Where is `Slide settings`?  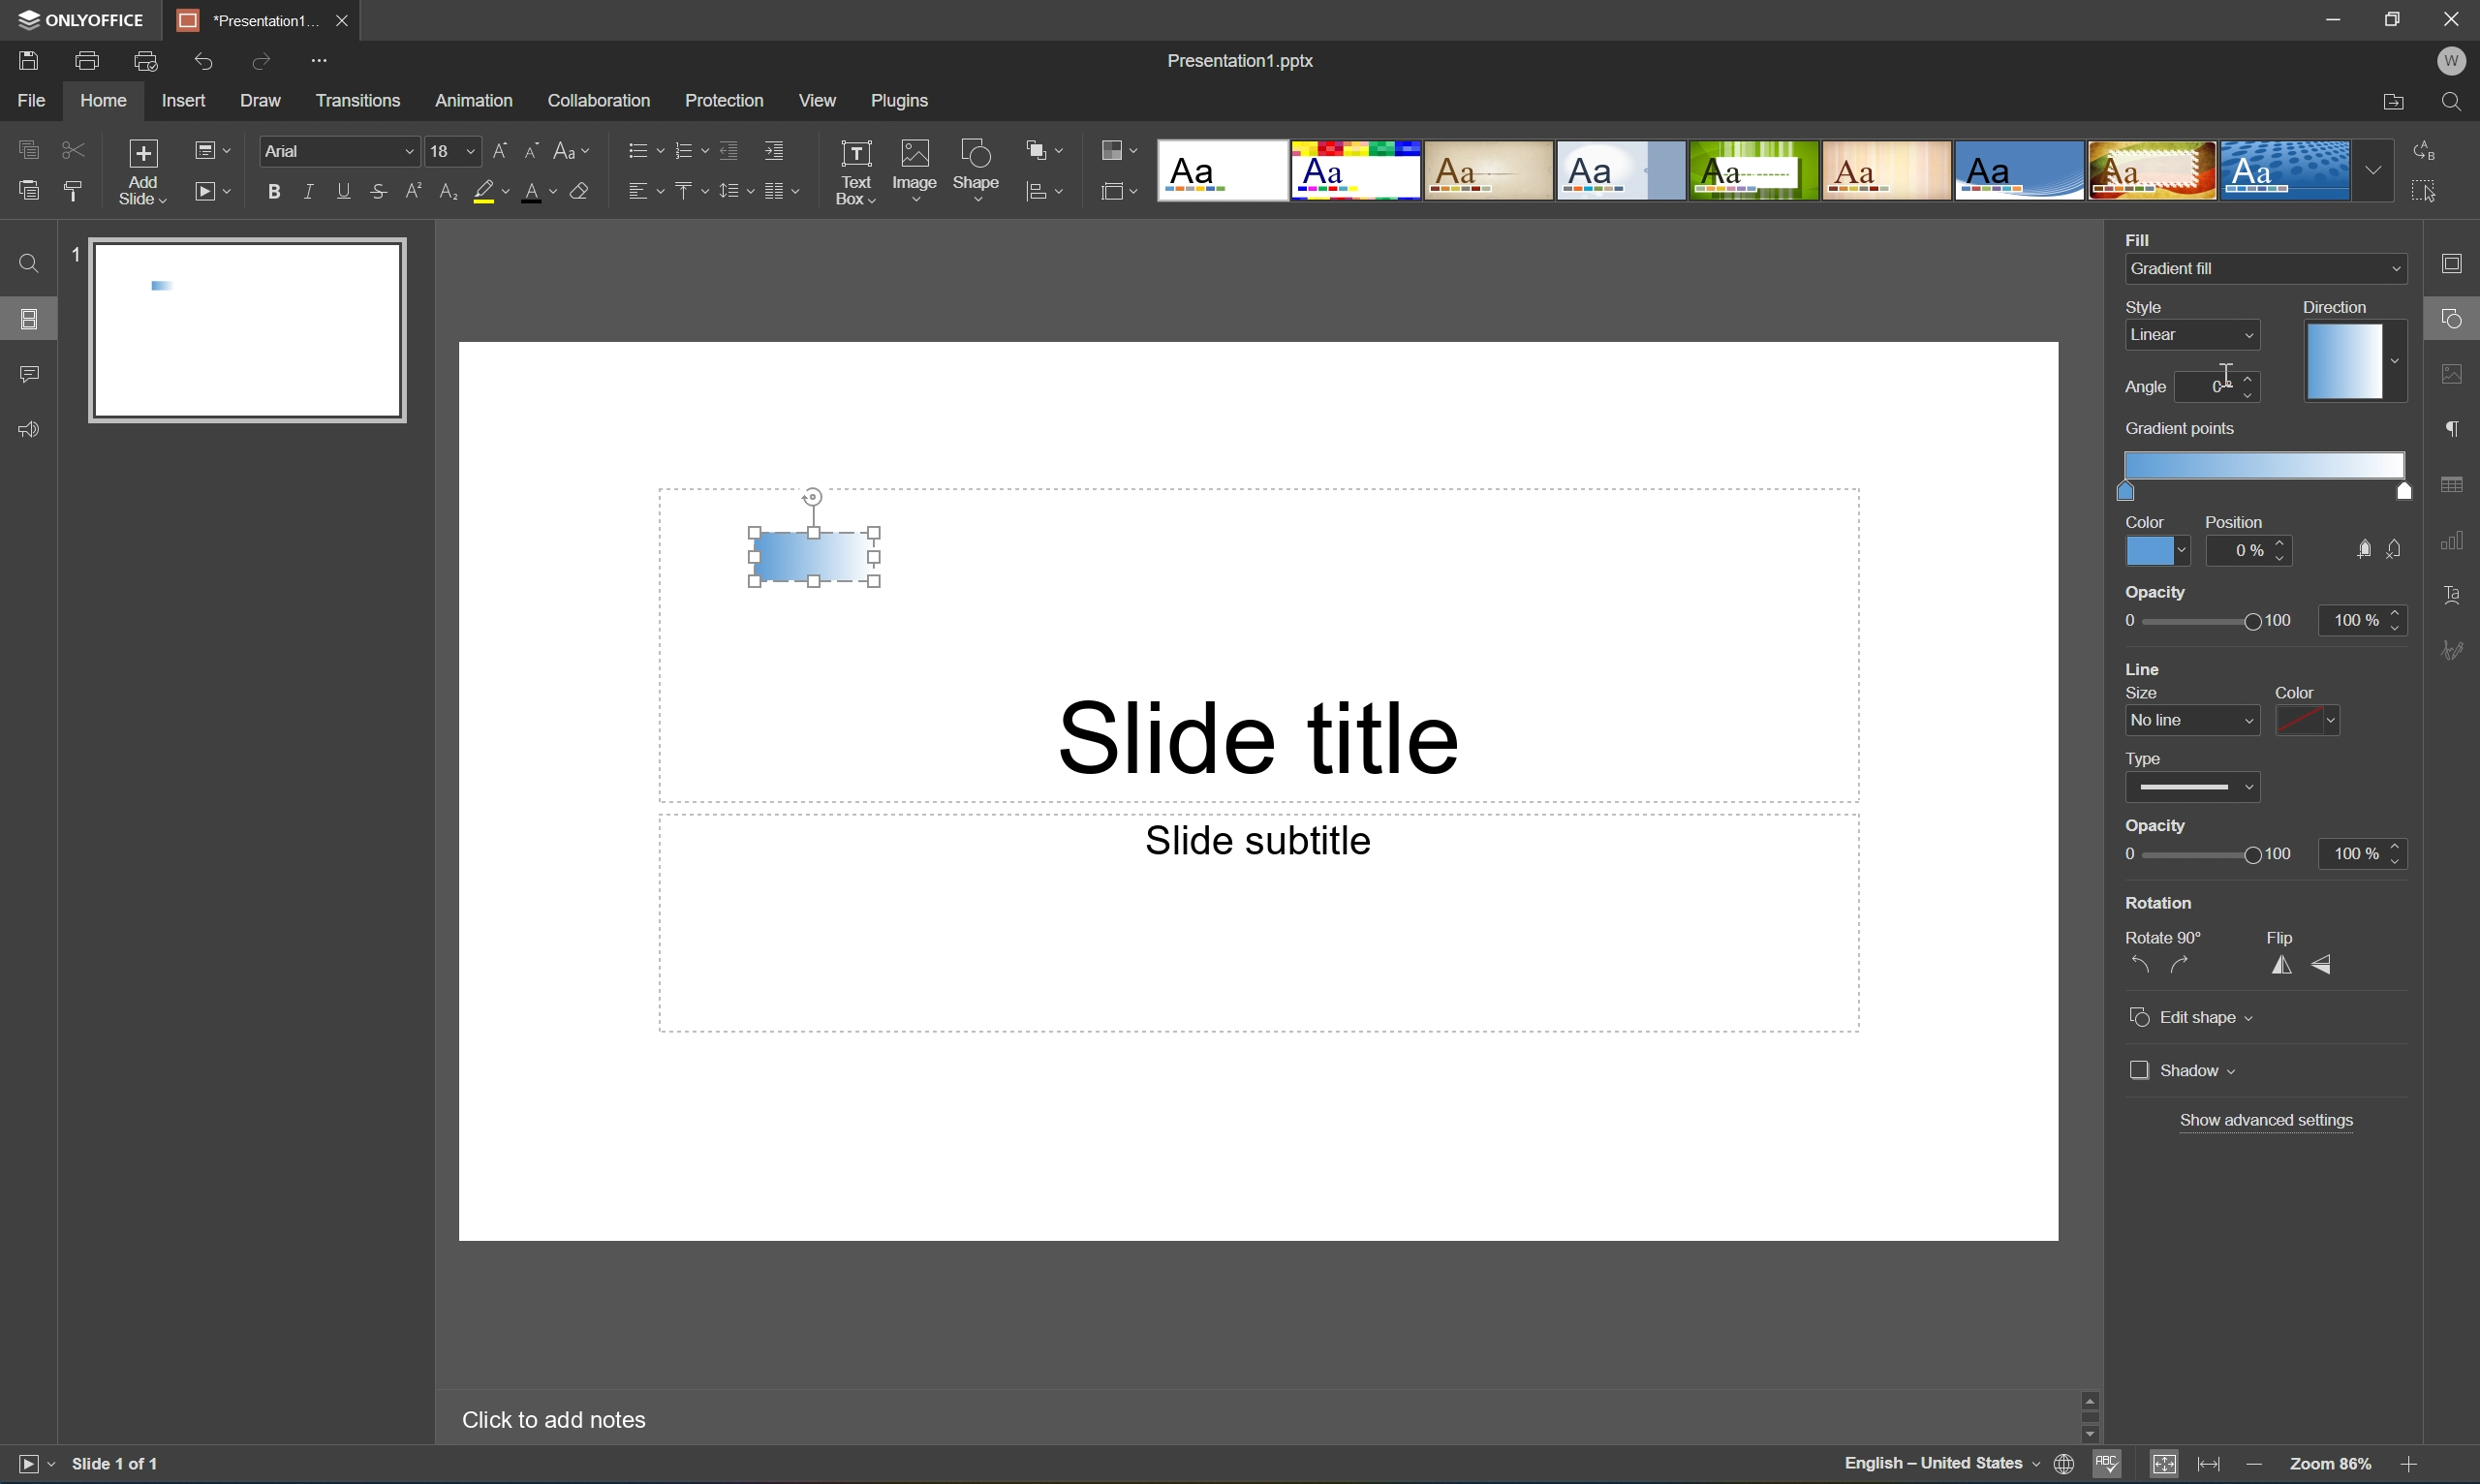 Slide settings is located at coordinates (2458, 263).